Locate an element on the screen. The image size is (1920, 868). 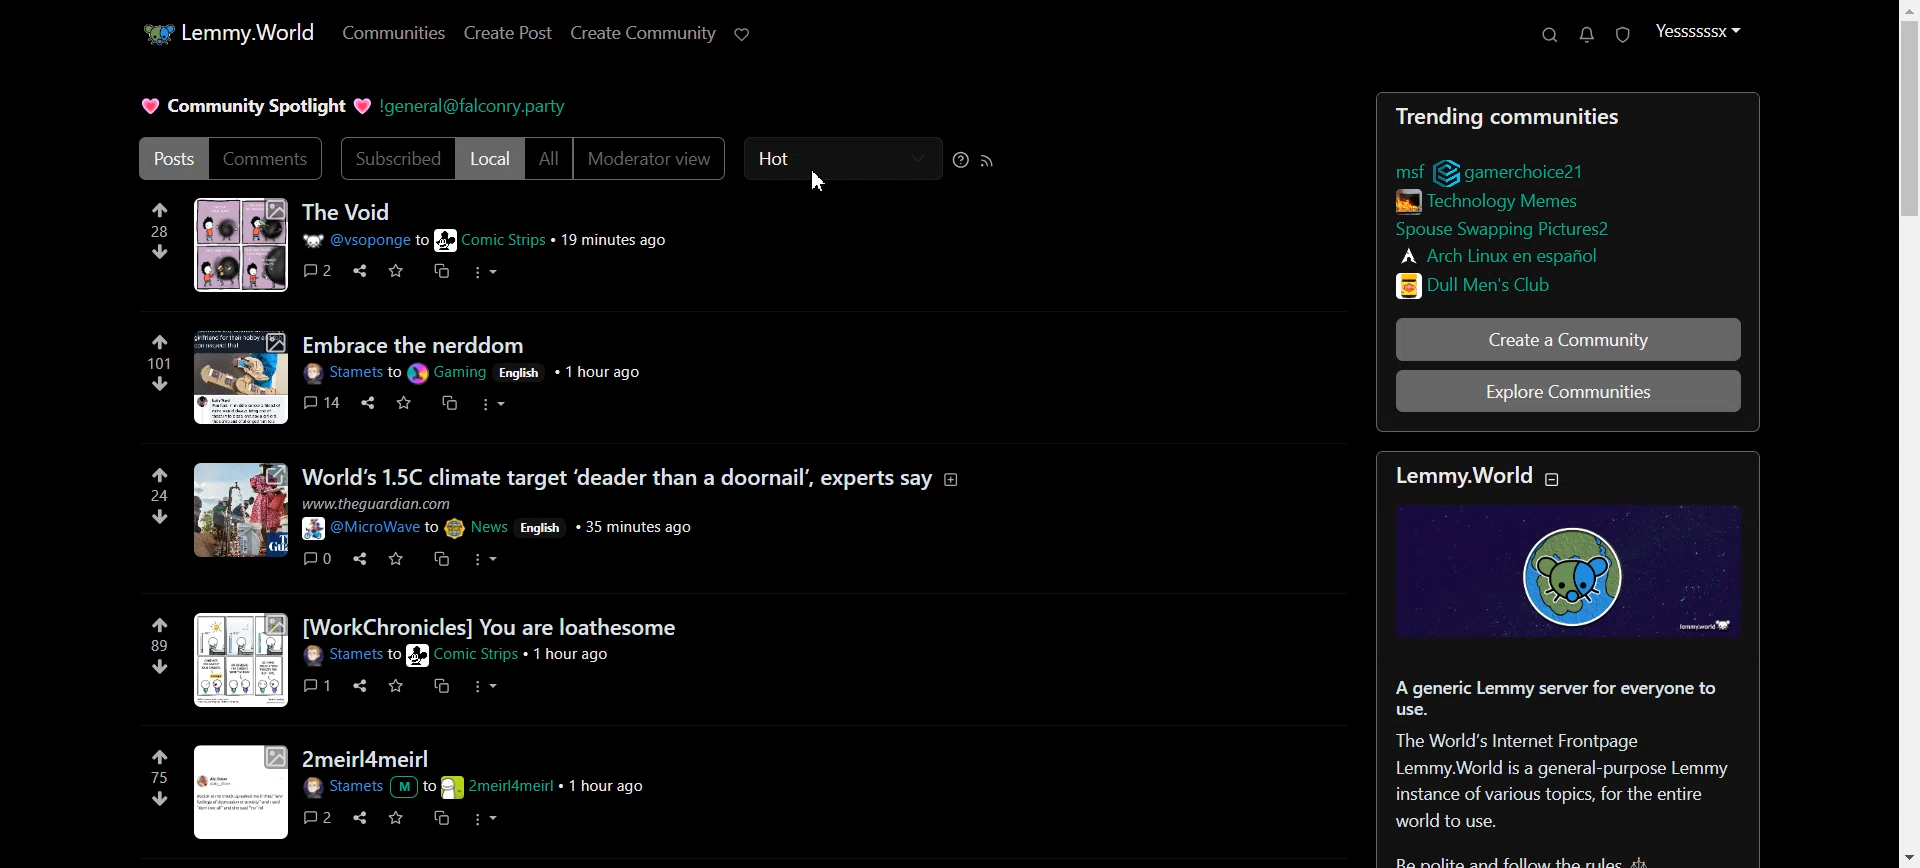
upvote is located at coordinates (158, 626).